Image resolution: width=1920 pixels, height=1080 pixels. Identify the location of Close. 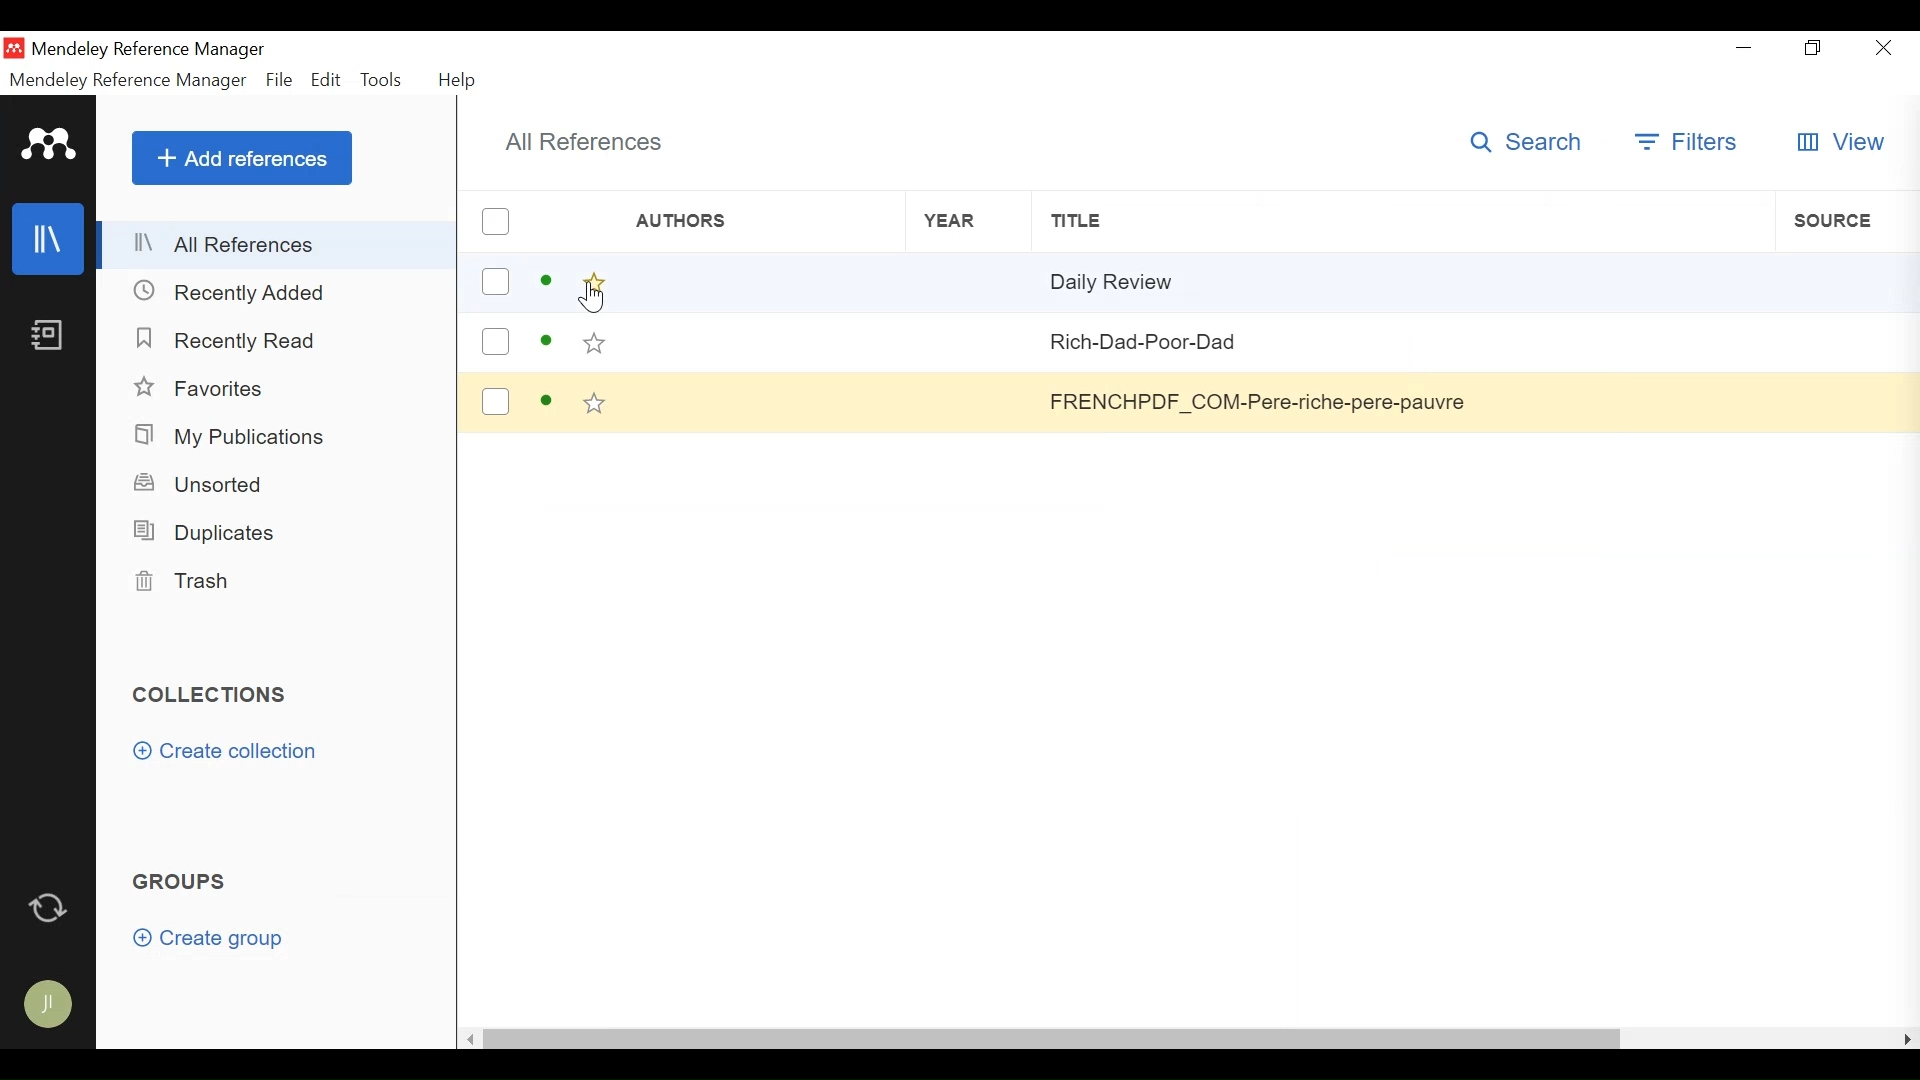
(1887, 48).